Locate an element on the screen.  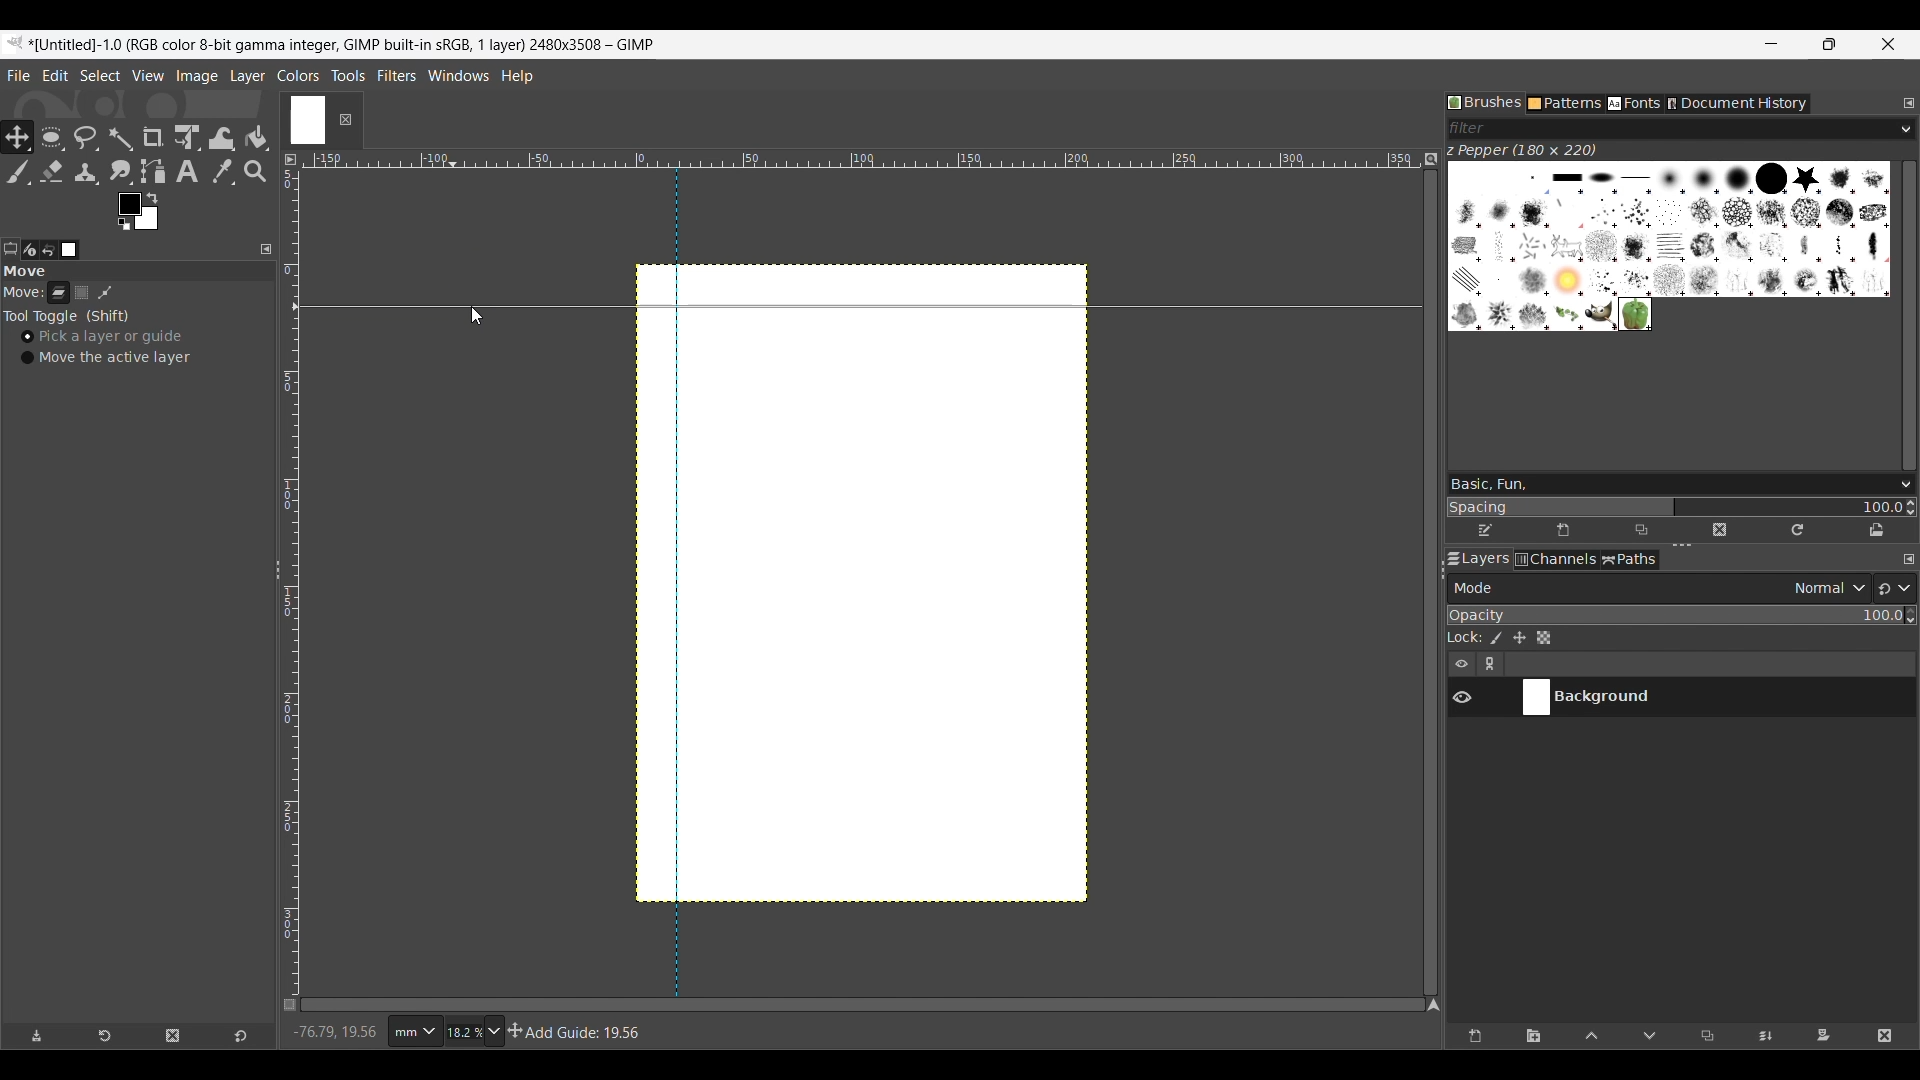
Horizontal guideline dragged on to canvas is located at coordinates (496, 297).